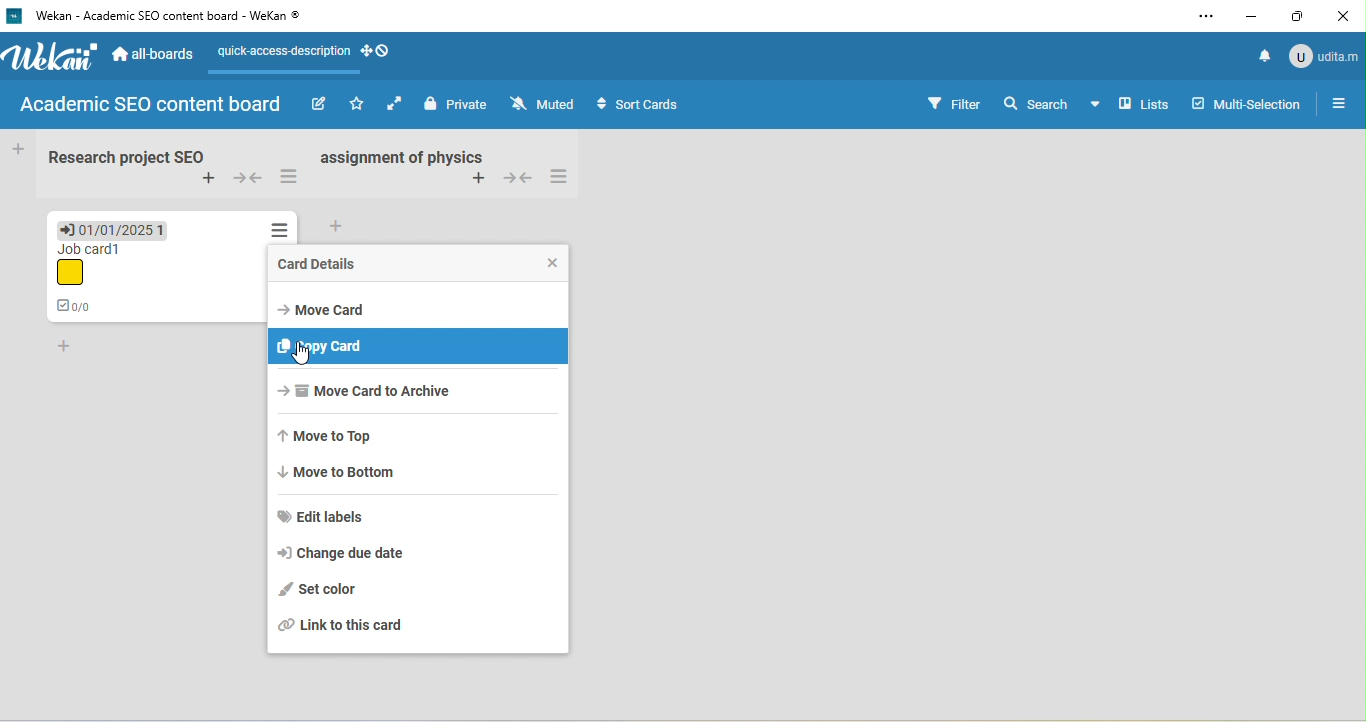  Describe the element at coordinates (280, 57) in the screenshot. I see `quick access description` at that location.